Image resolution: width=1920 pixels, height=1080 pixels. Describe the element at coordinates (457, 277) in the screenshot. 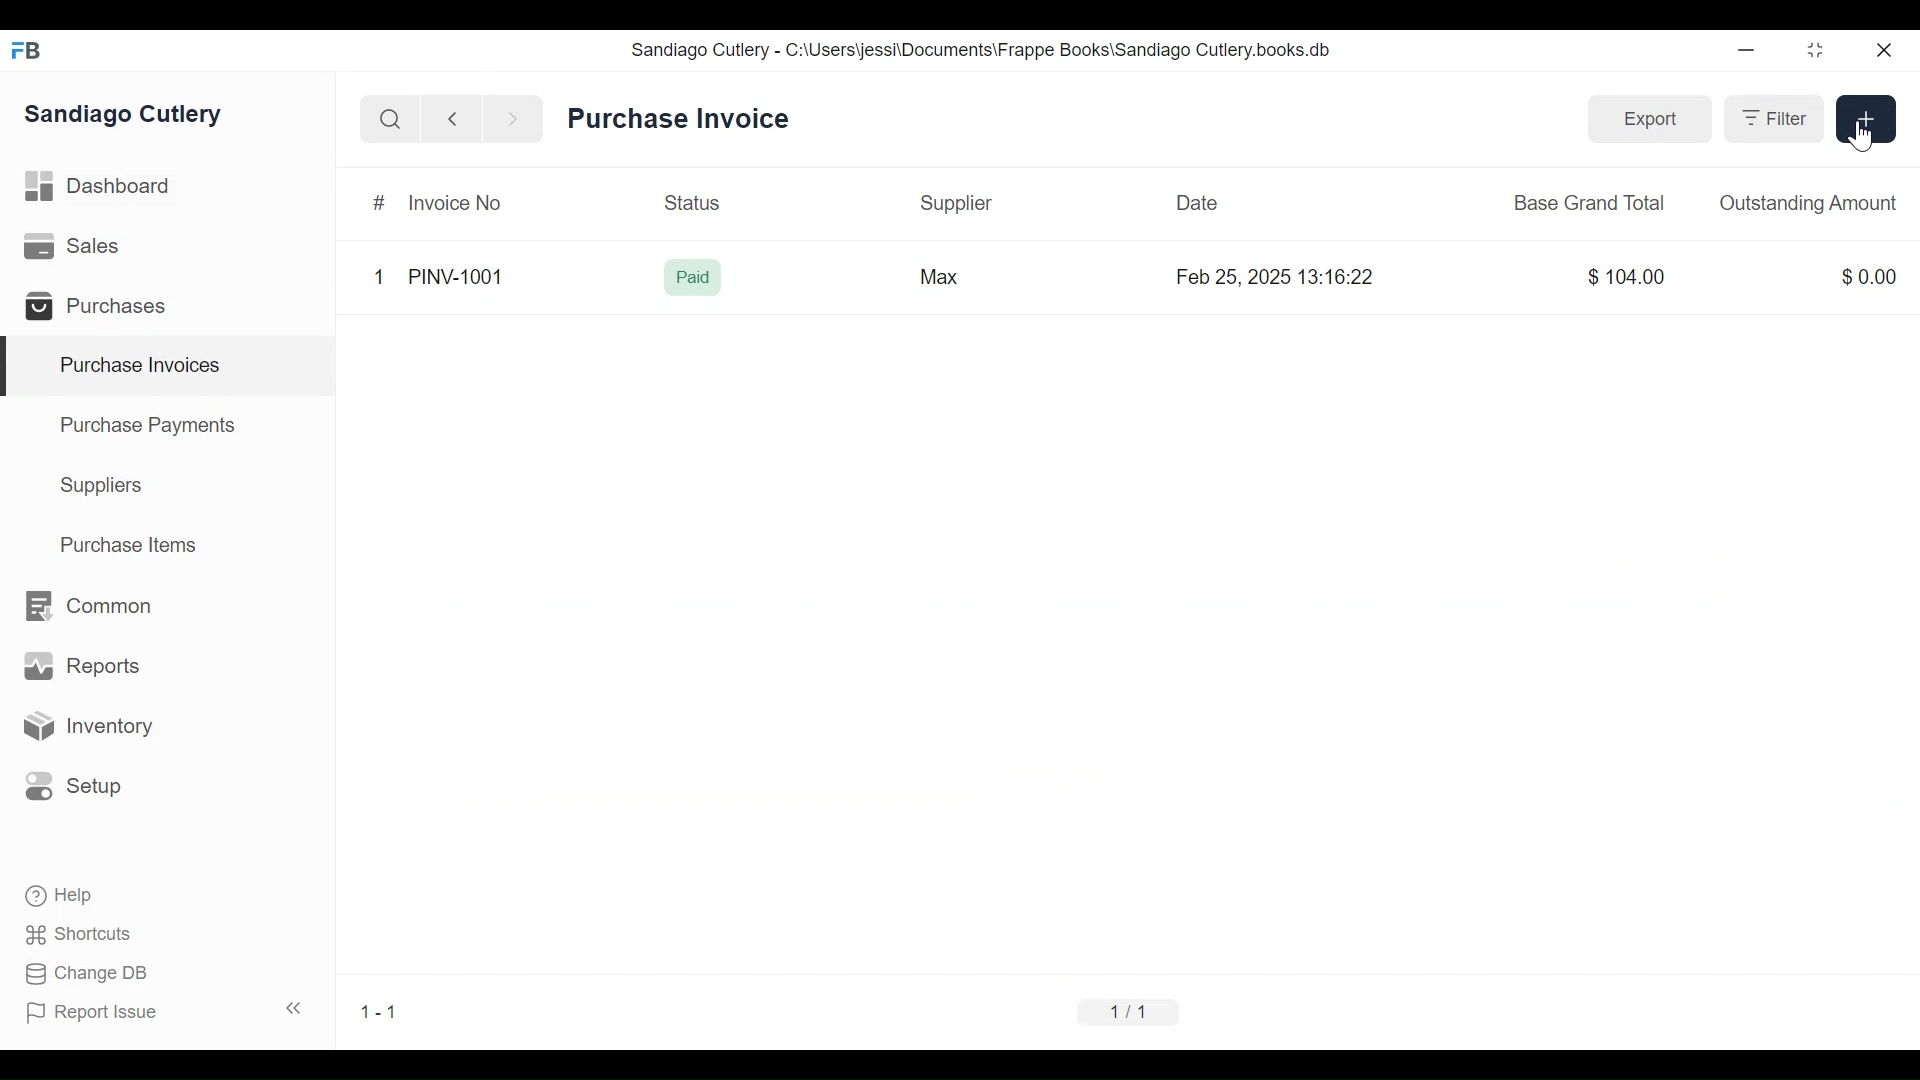

I see `PINV-1001` at that location.